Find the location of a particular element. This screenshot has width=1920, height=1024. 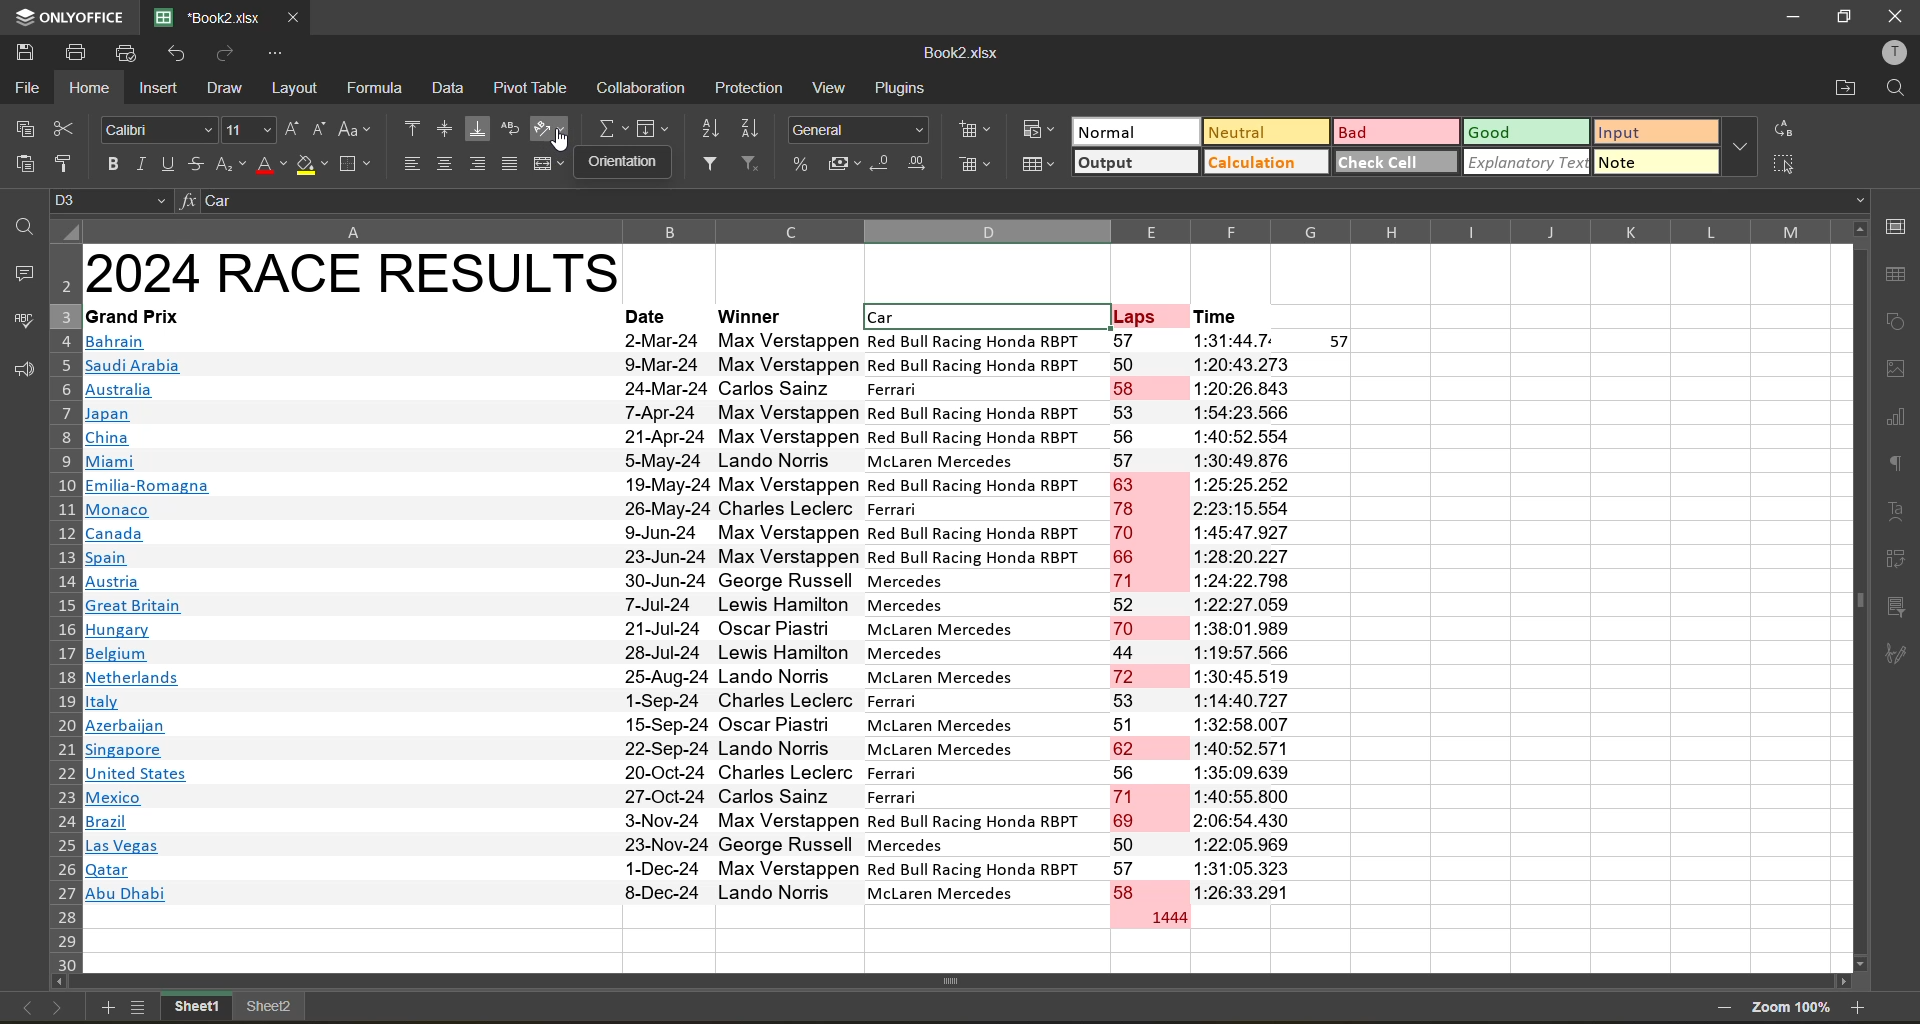

bold is located at coordinates (108, 165).